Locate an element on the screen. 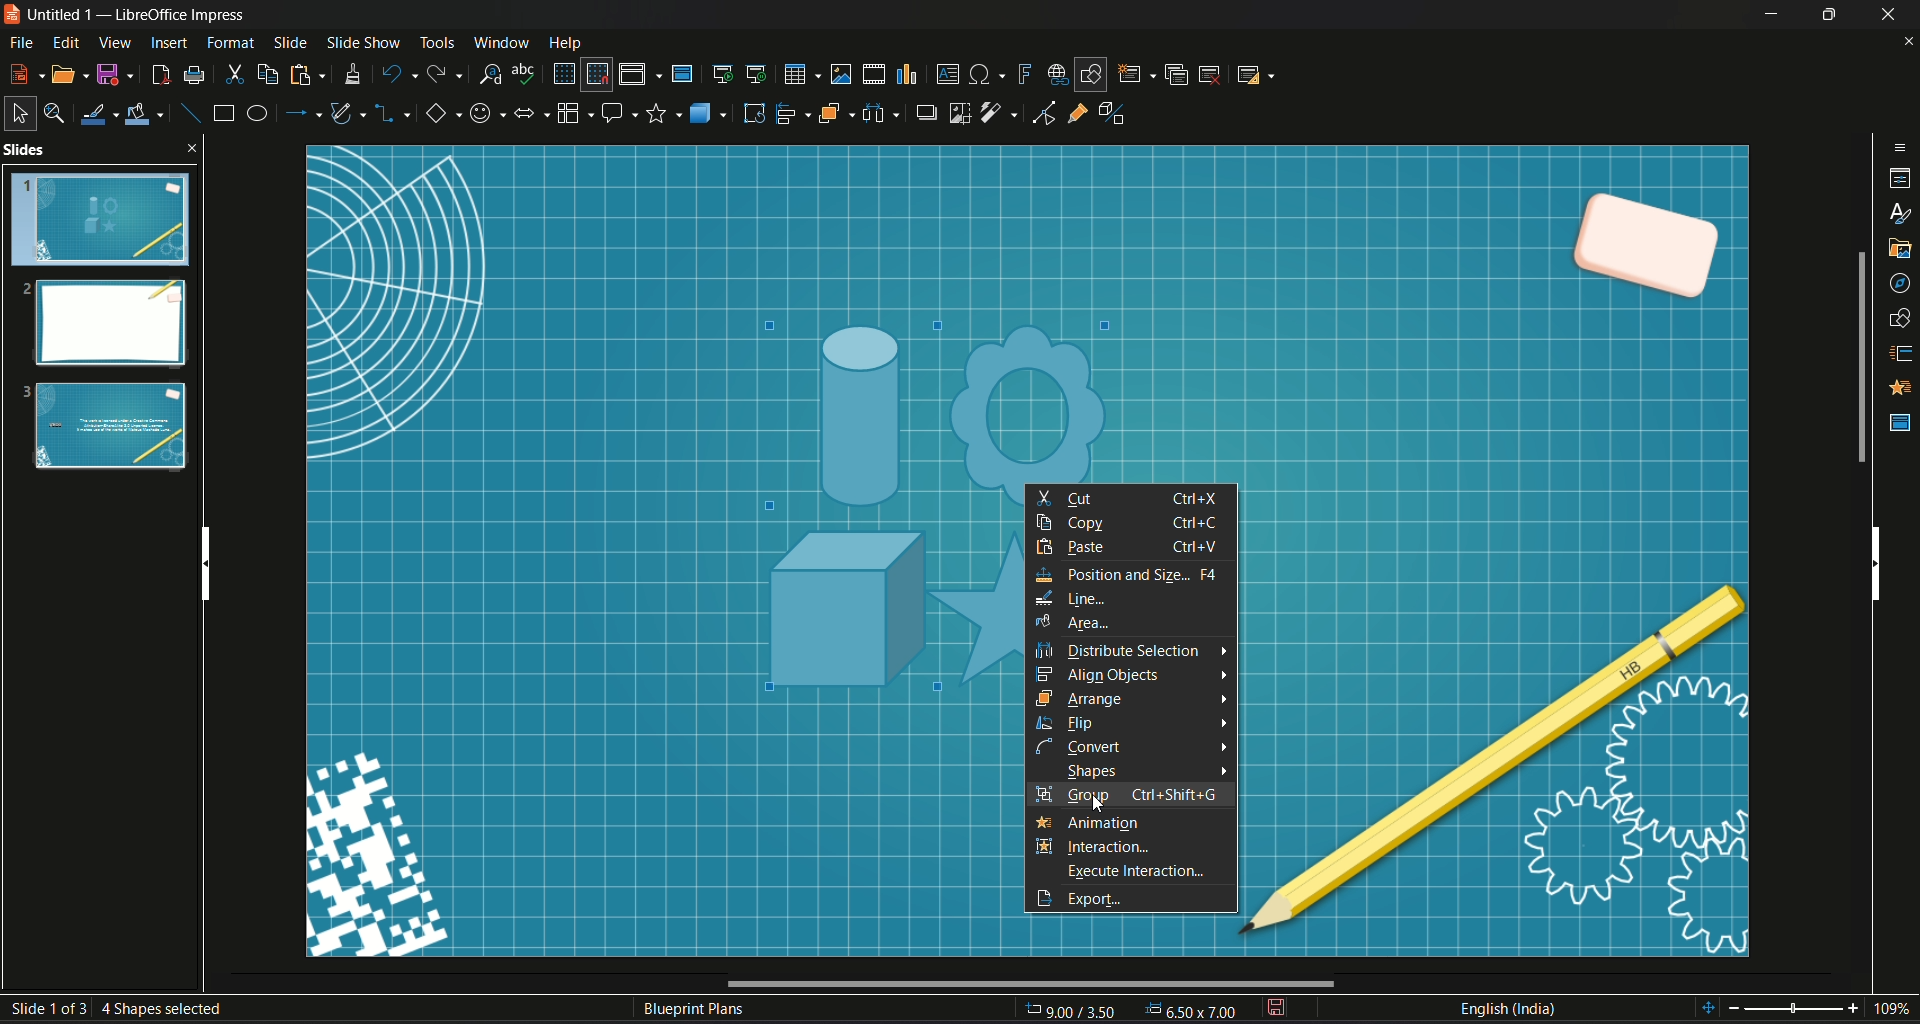  show draw function is located at coordinates (1091, 74).